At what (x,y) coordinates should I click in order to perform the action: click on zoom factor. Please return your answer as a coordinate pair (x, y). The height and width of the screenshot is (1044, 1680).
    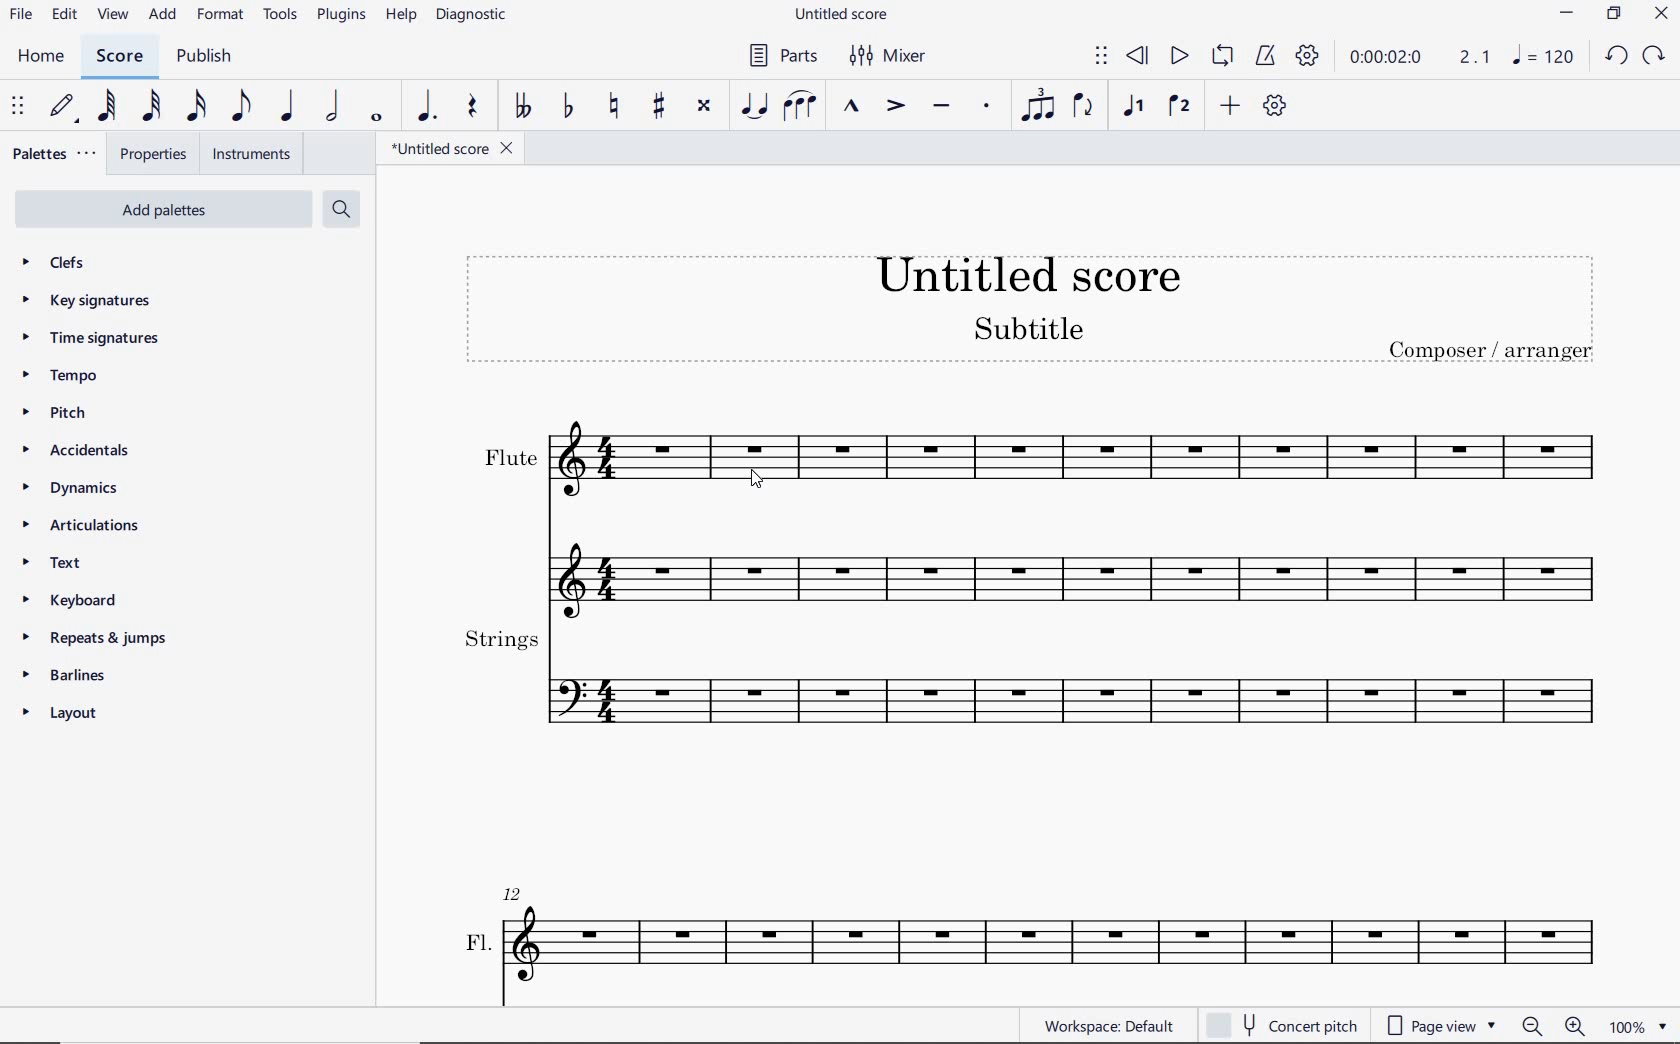
    Looking at the image, I should click on (1640, 1026).